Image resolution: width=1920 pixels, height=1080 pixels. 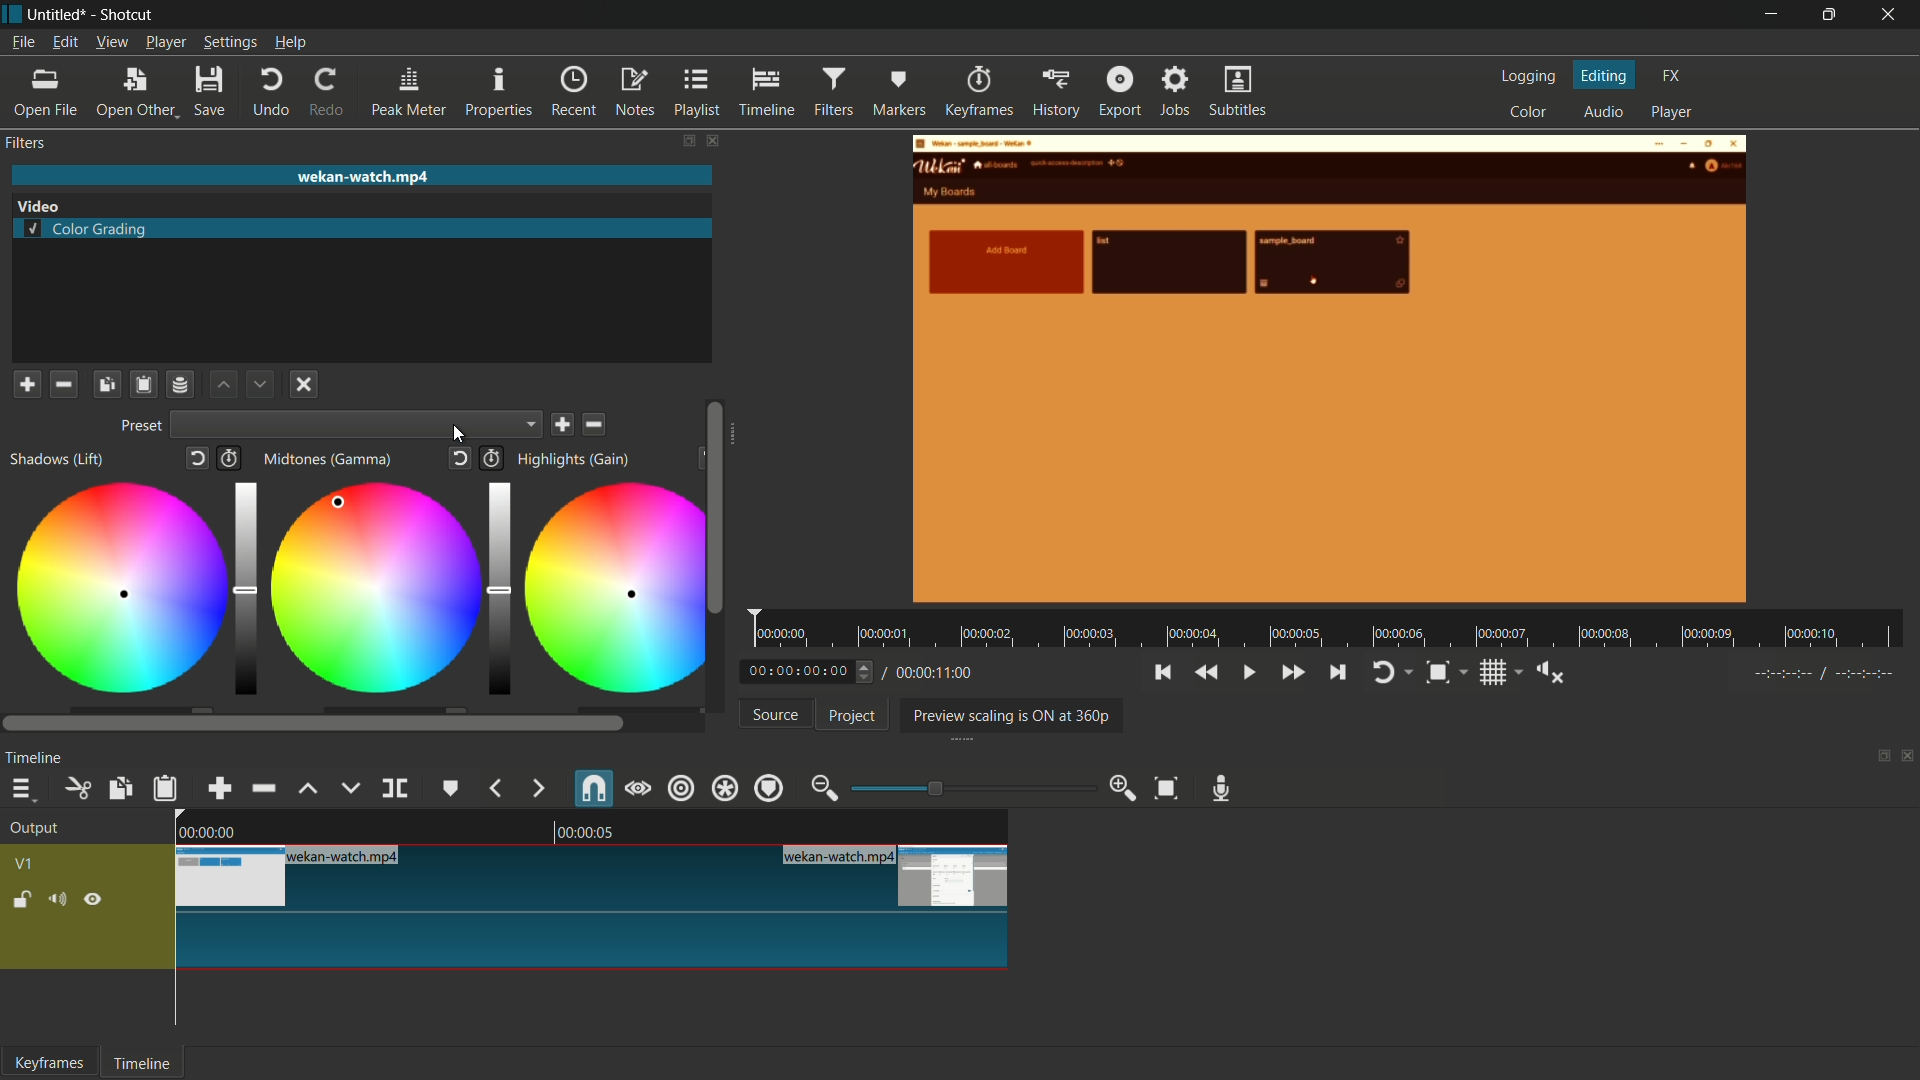 What do you see at coordinates (80, 788) in the screenshot?
I see `cut` at bounding box center [80, 788].